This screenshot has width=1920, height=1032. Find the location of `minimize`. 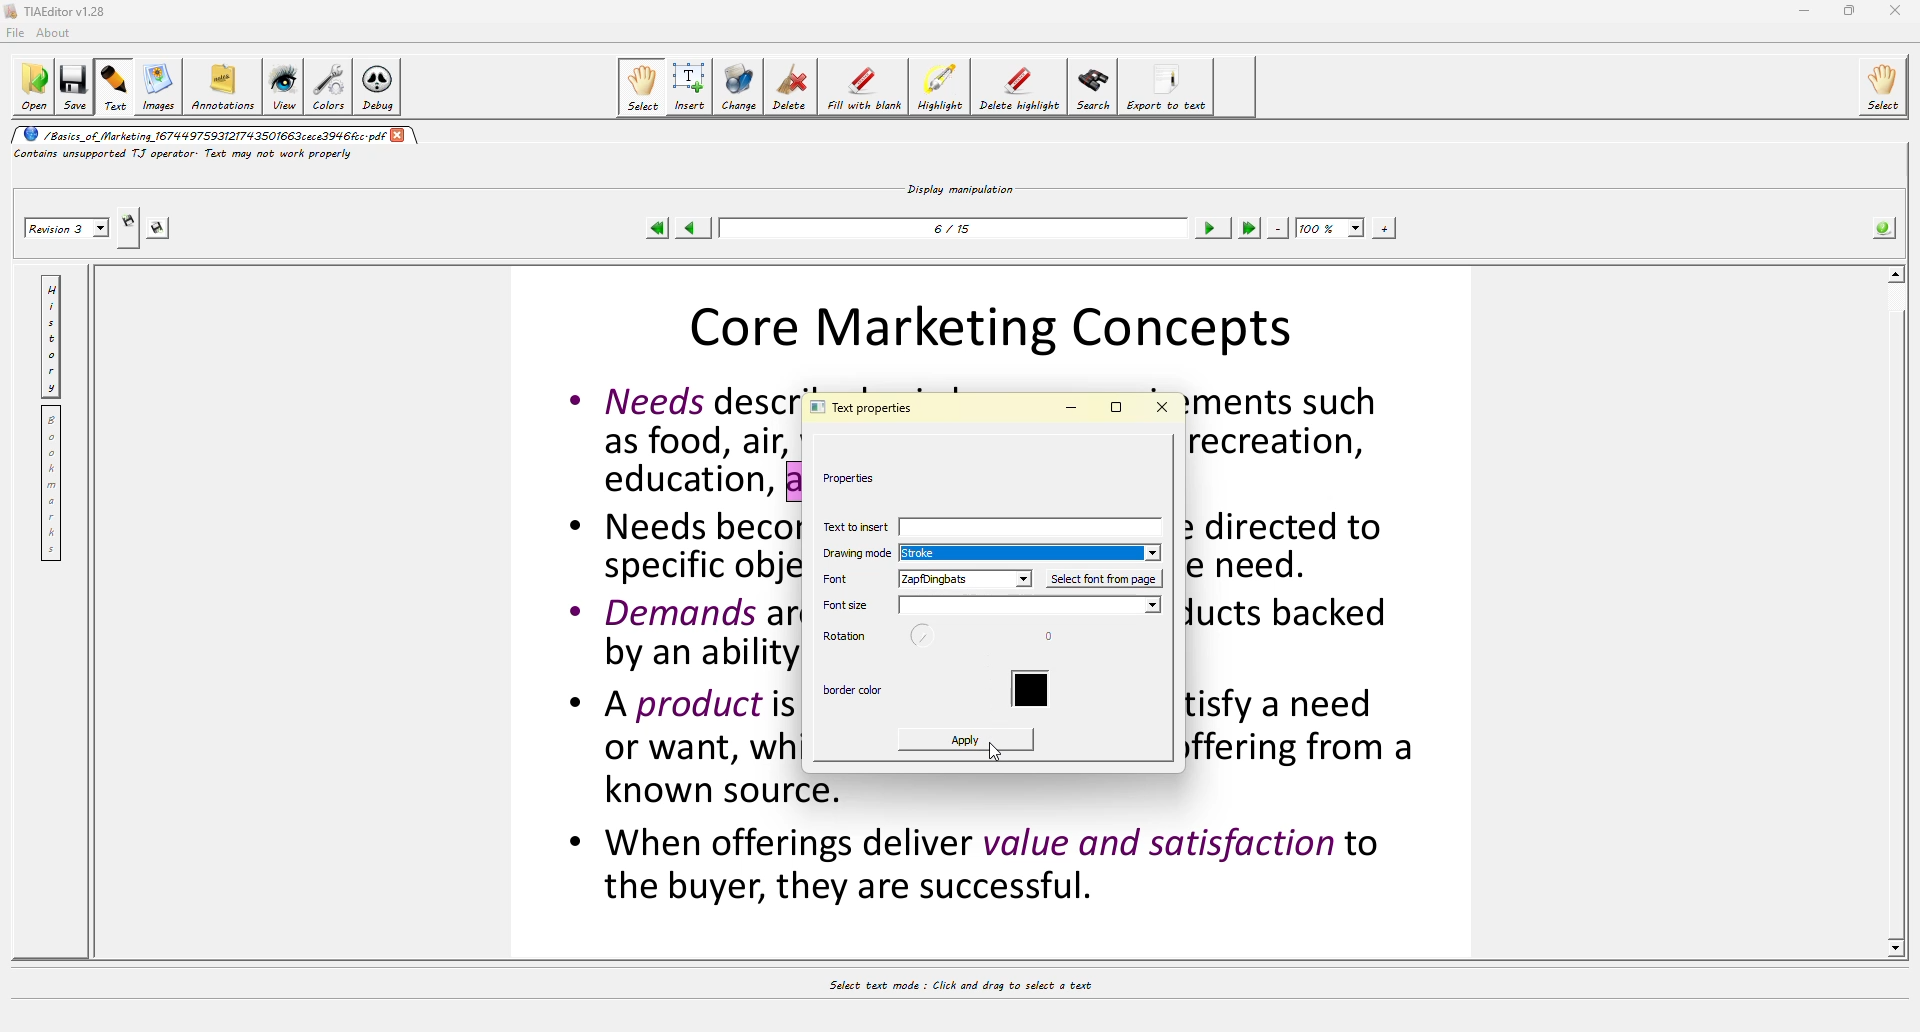

minimize is located at coordinates (1074, 406).